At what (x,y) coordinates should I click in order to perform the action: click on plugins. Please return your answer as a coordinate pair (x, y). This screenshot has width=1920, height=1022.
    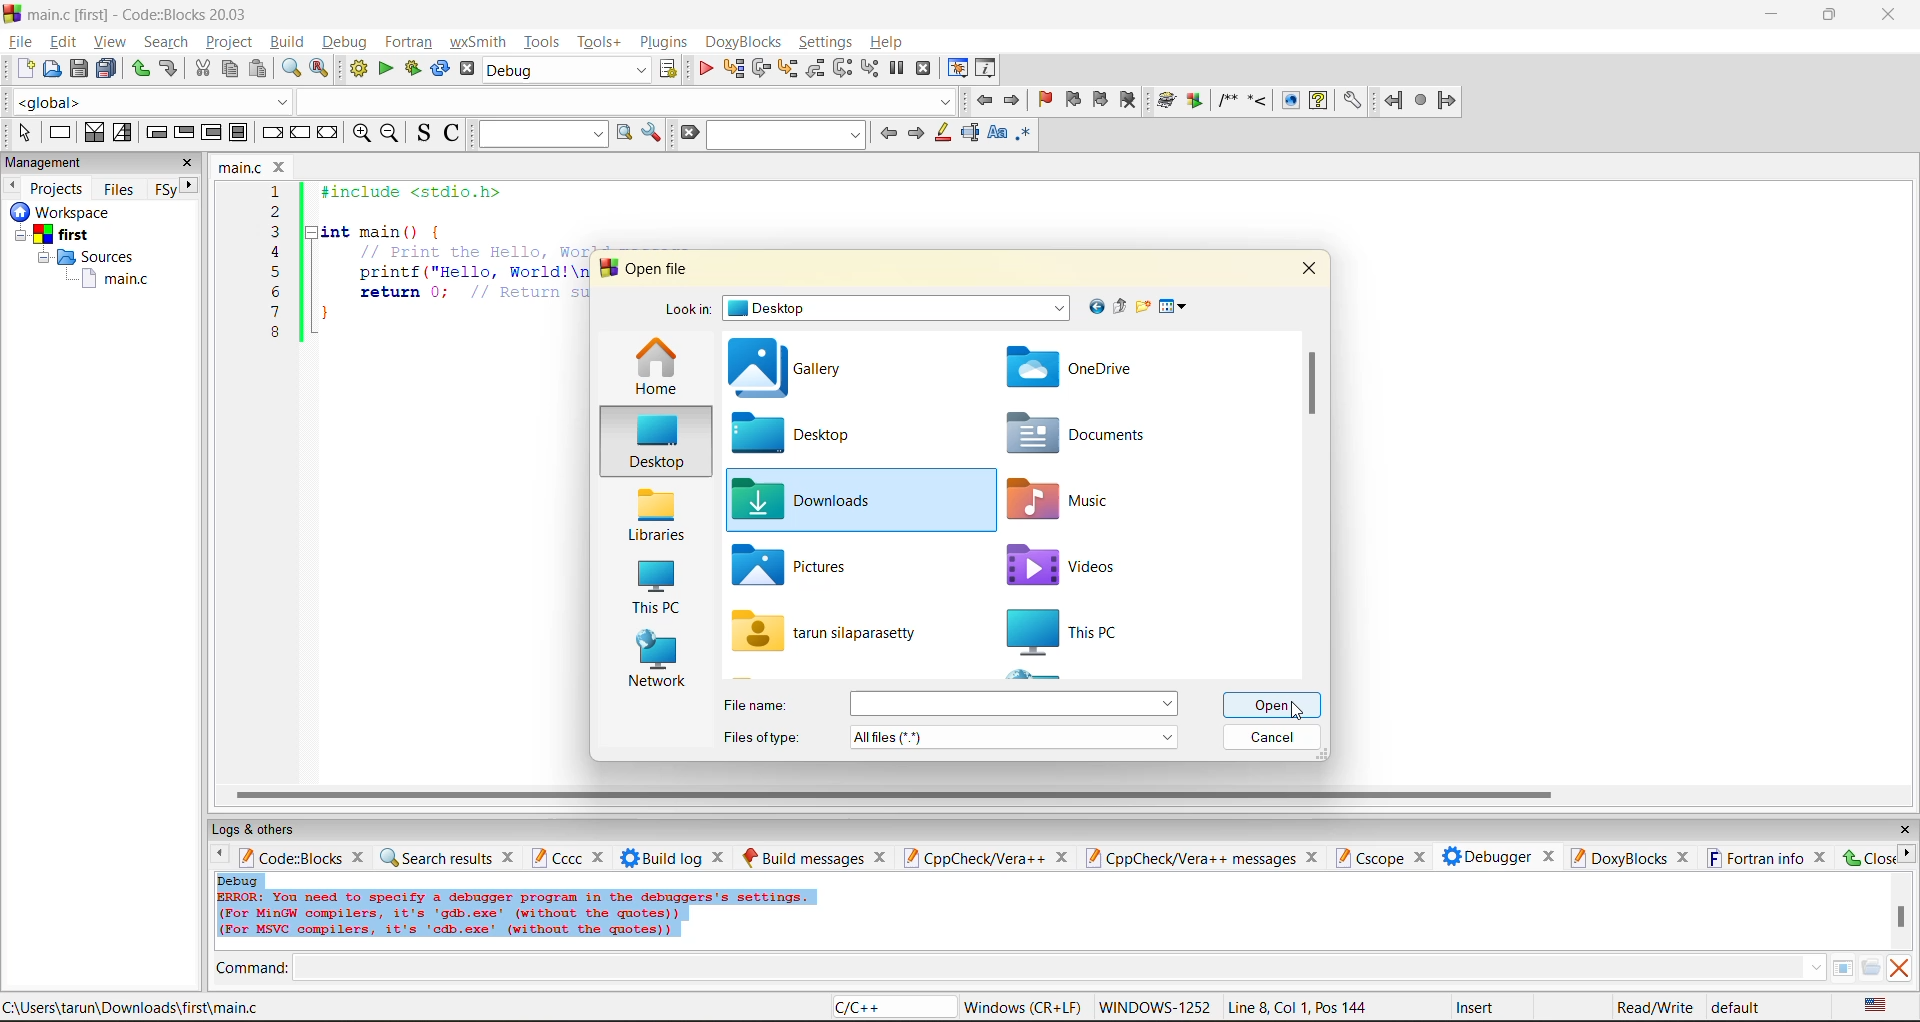
    Looking at the image, I should click on (666, 42).